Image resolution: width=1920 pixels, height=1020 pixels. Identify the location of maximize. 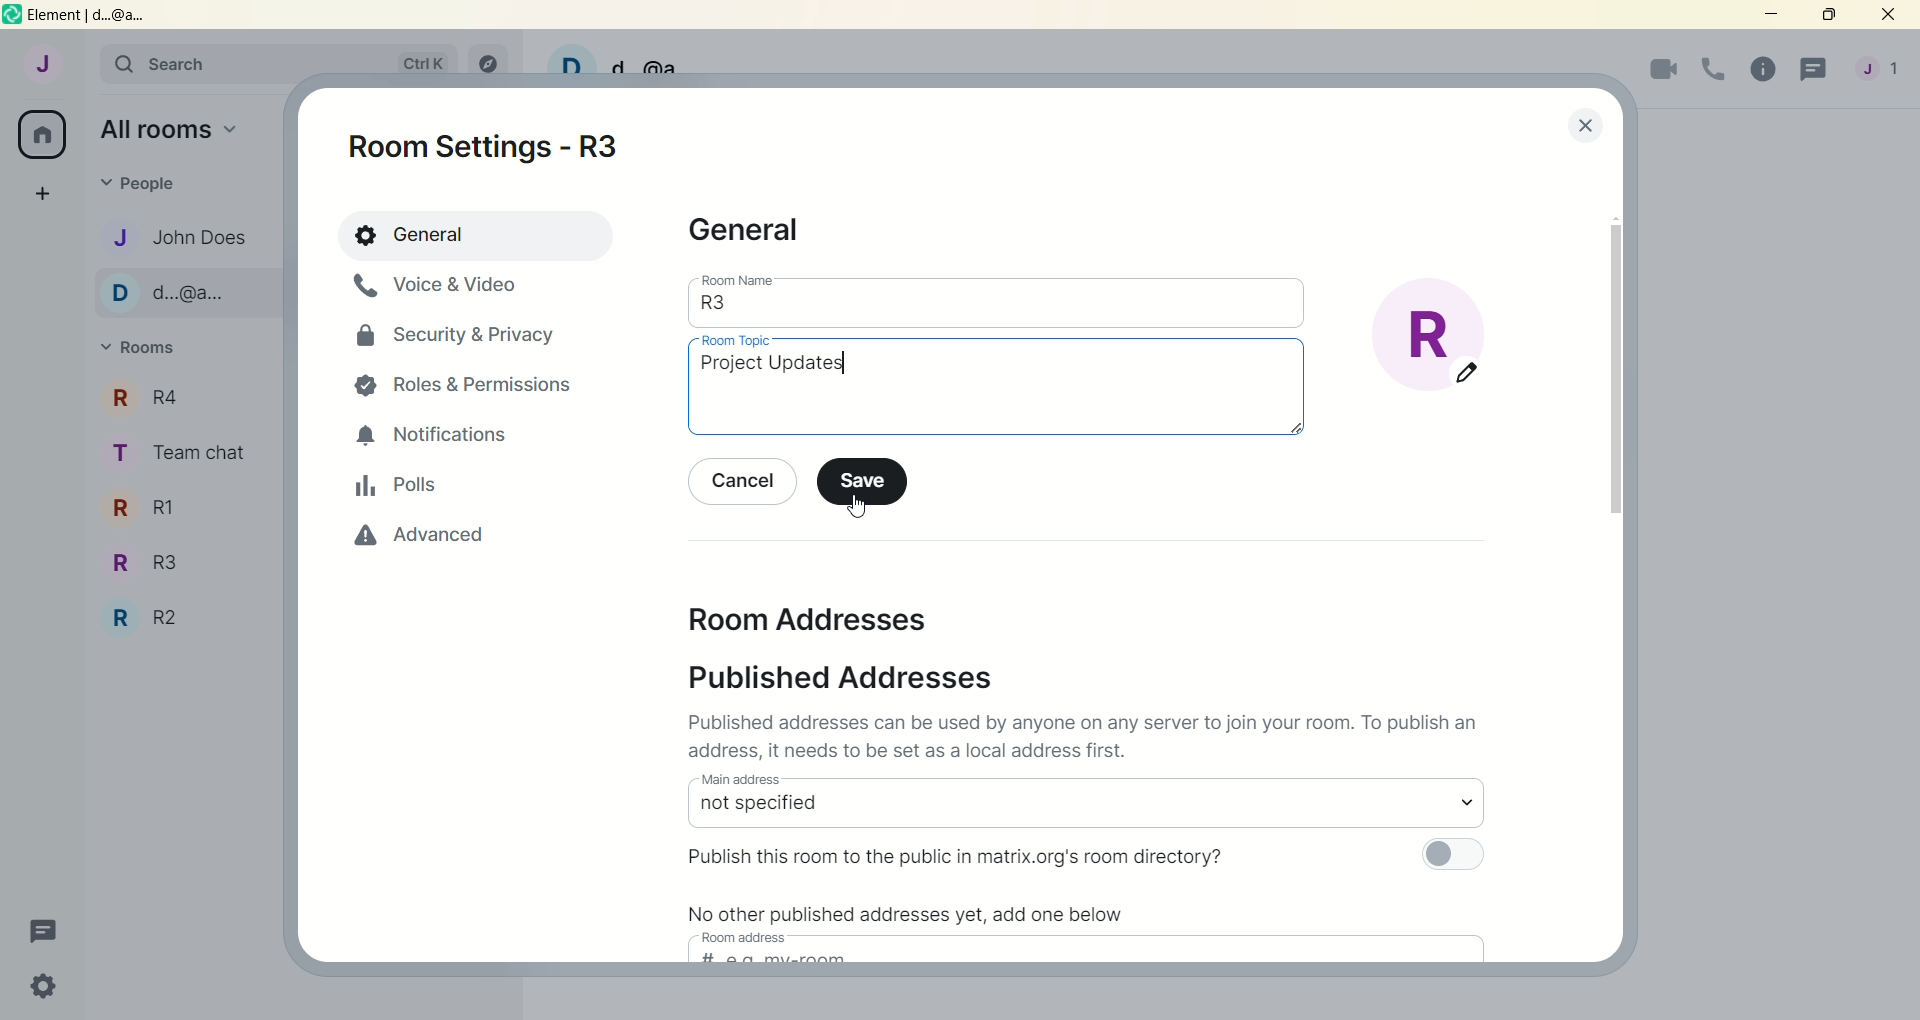
(1838, 19).